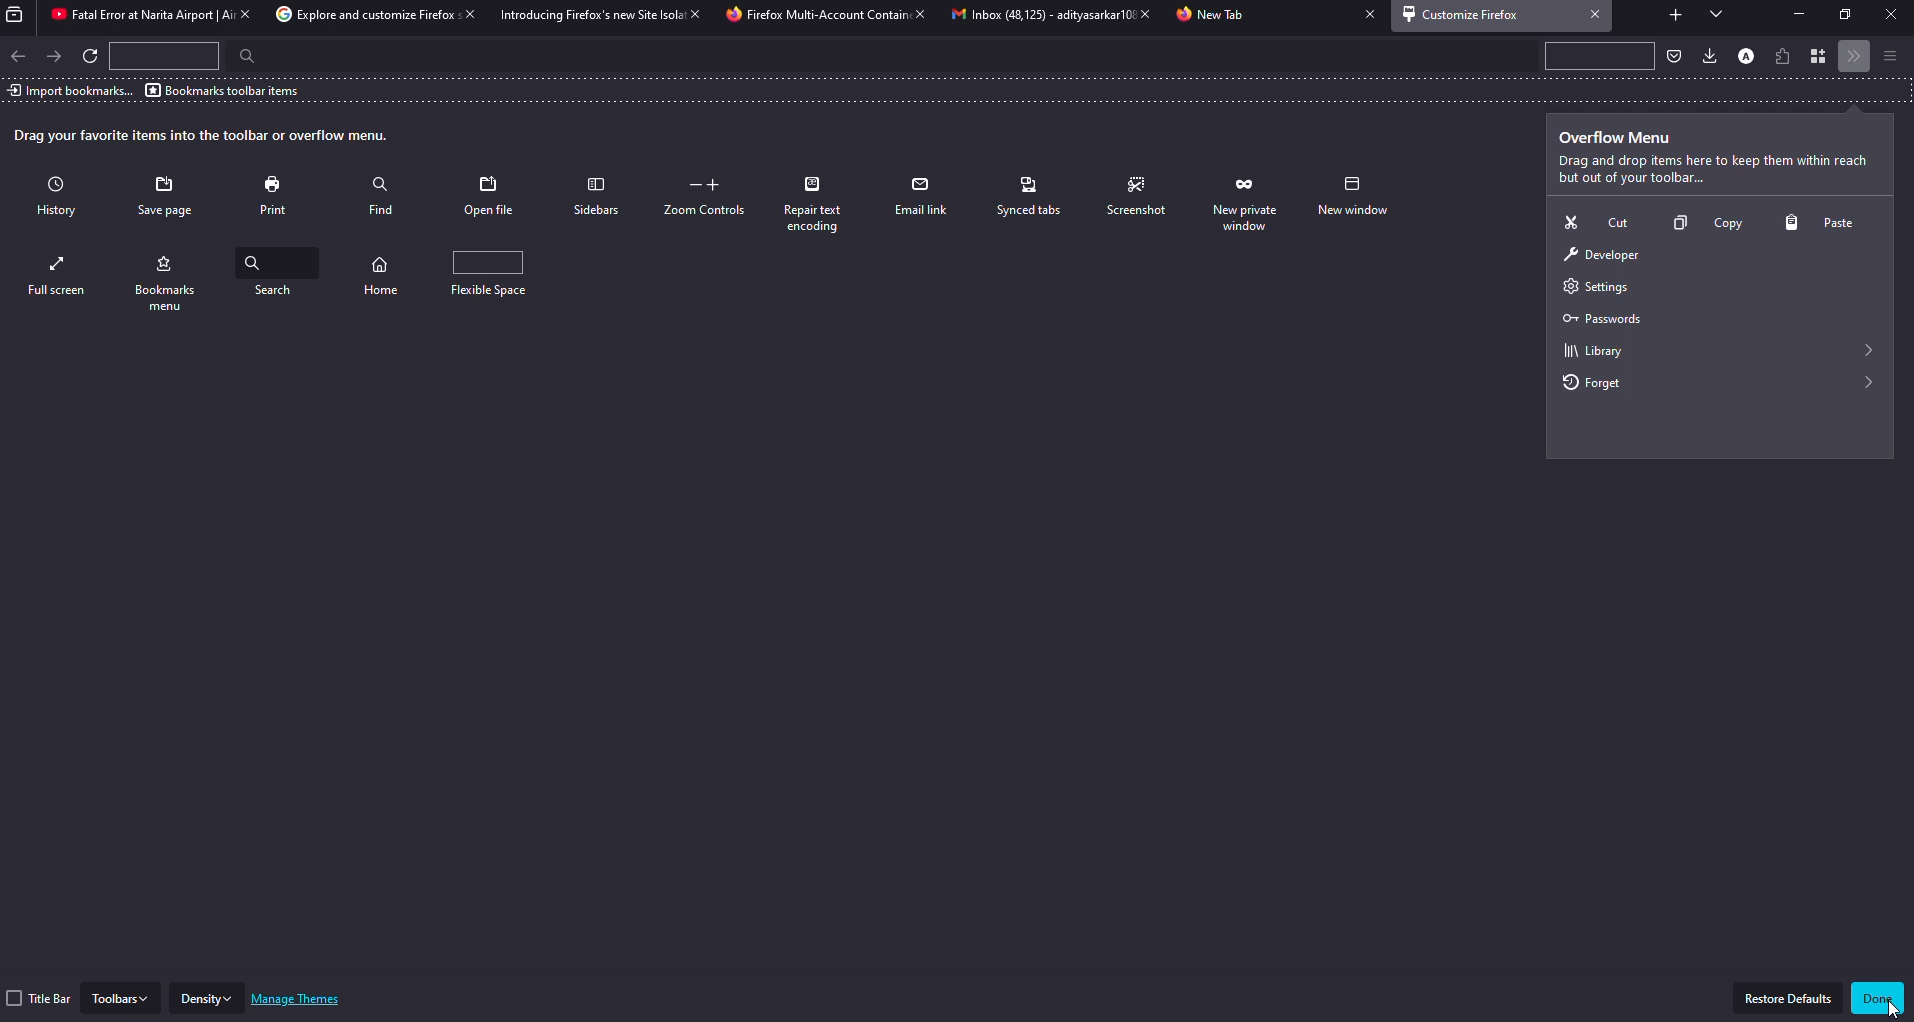 The height and width of the screenshot is (1022, 1914). Describe the element at coordinates (1604, 385) in the screenshot. I see `item dragged` at that location.